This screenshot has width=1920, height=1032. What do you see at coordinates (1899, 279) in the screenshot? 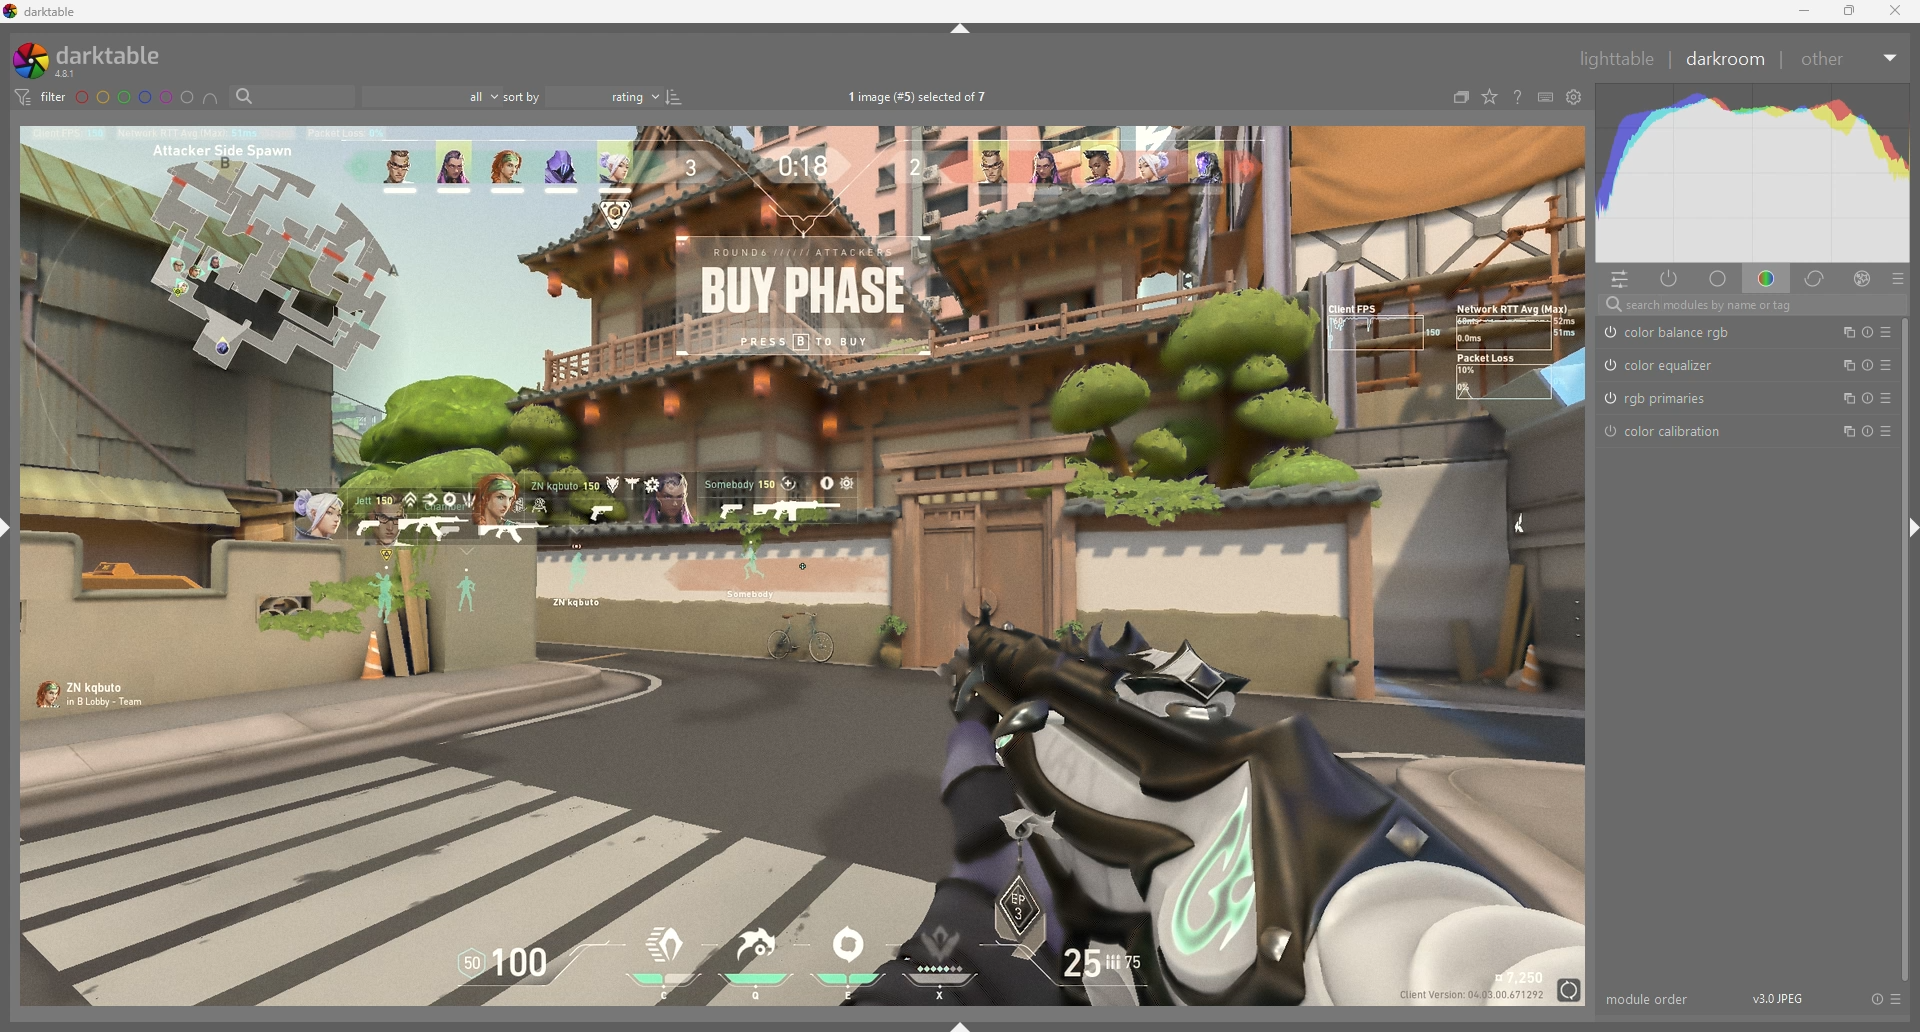
I see `presets` at bounding box center [1899, 279].